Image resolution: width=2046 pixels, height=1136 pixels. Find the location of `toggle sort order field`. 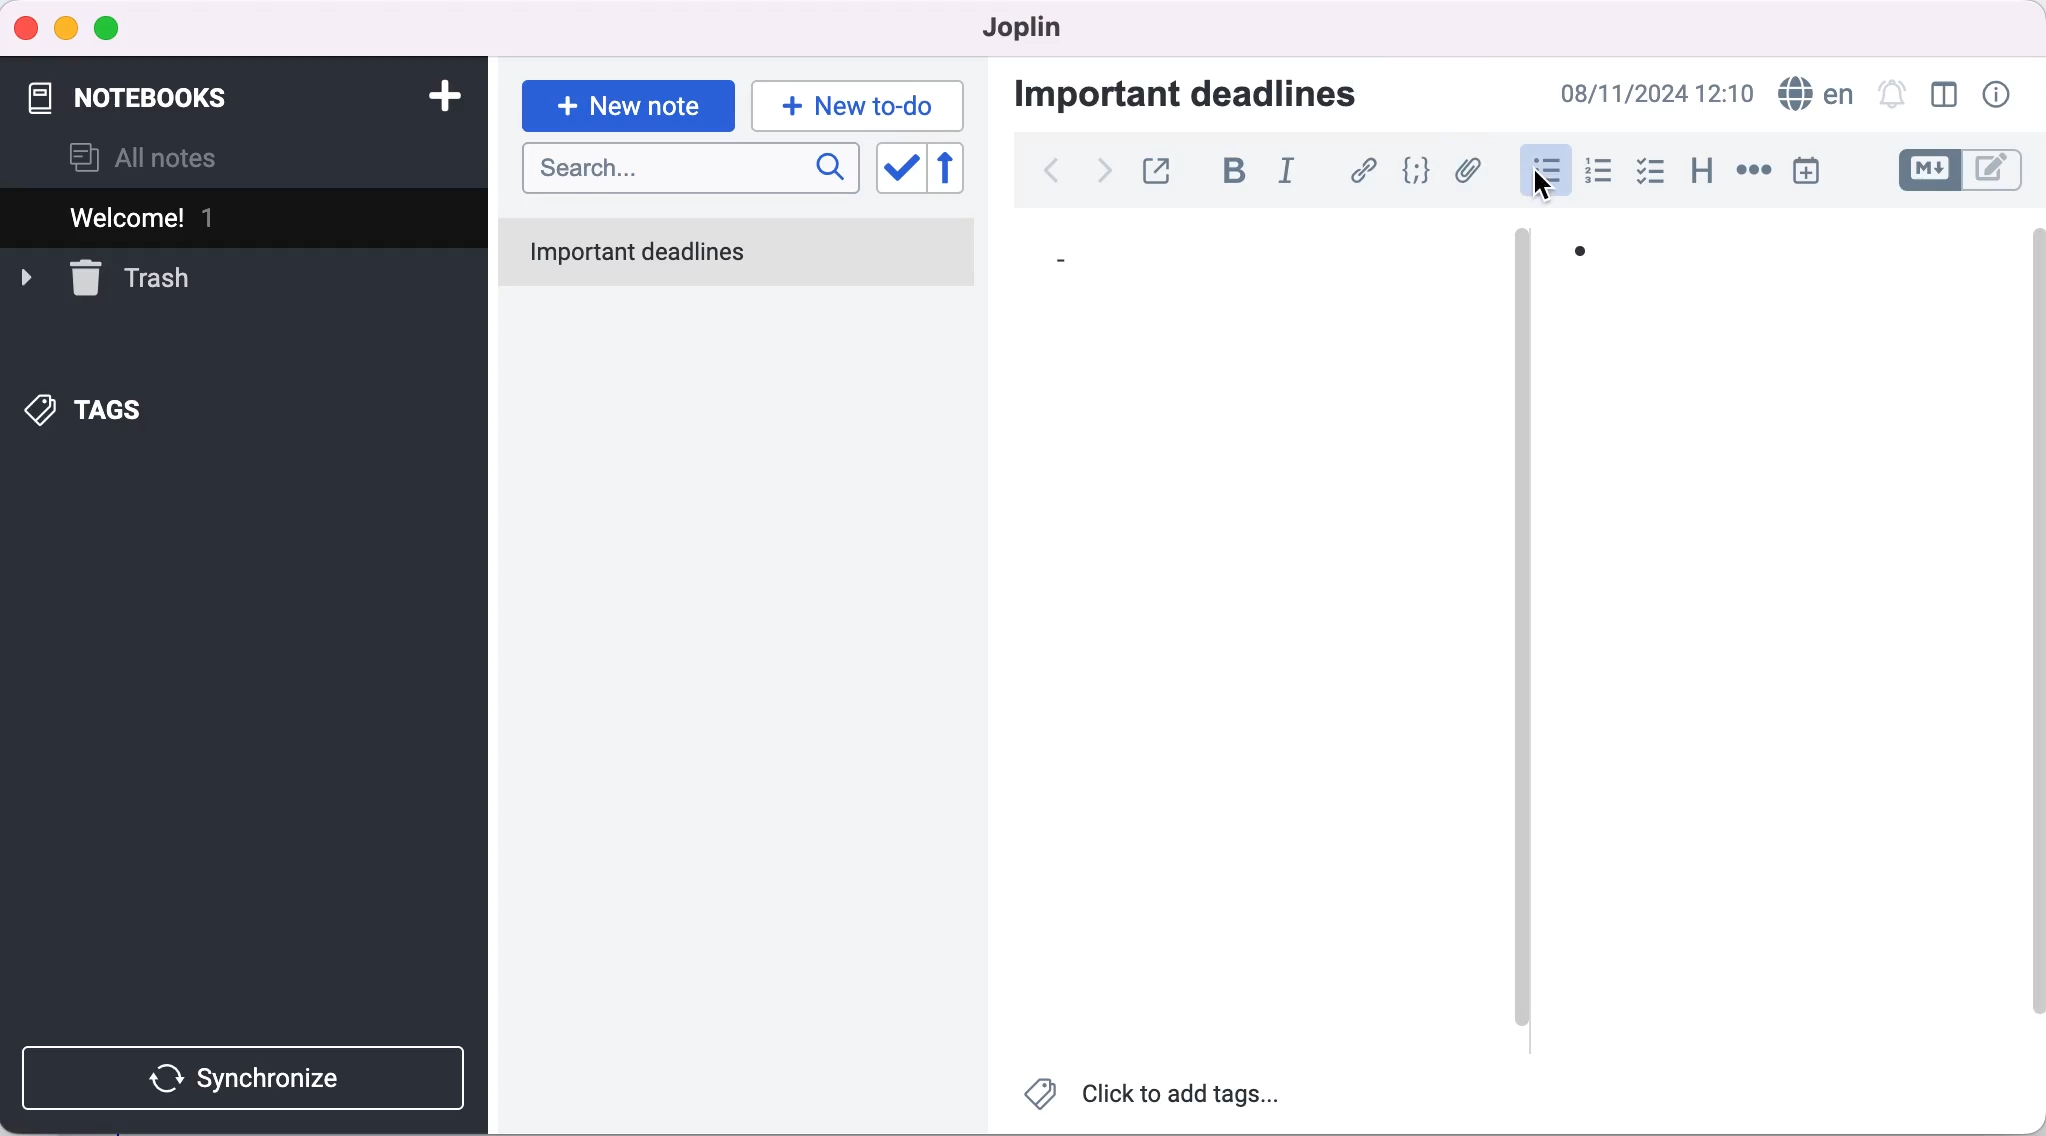

toggle sort order field is located at coordinates (899, 172).